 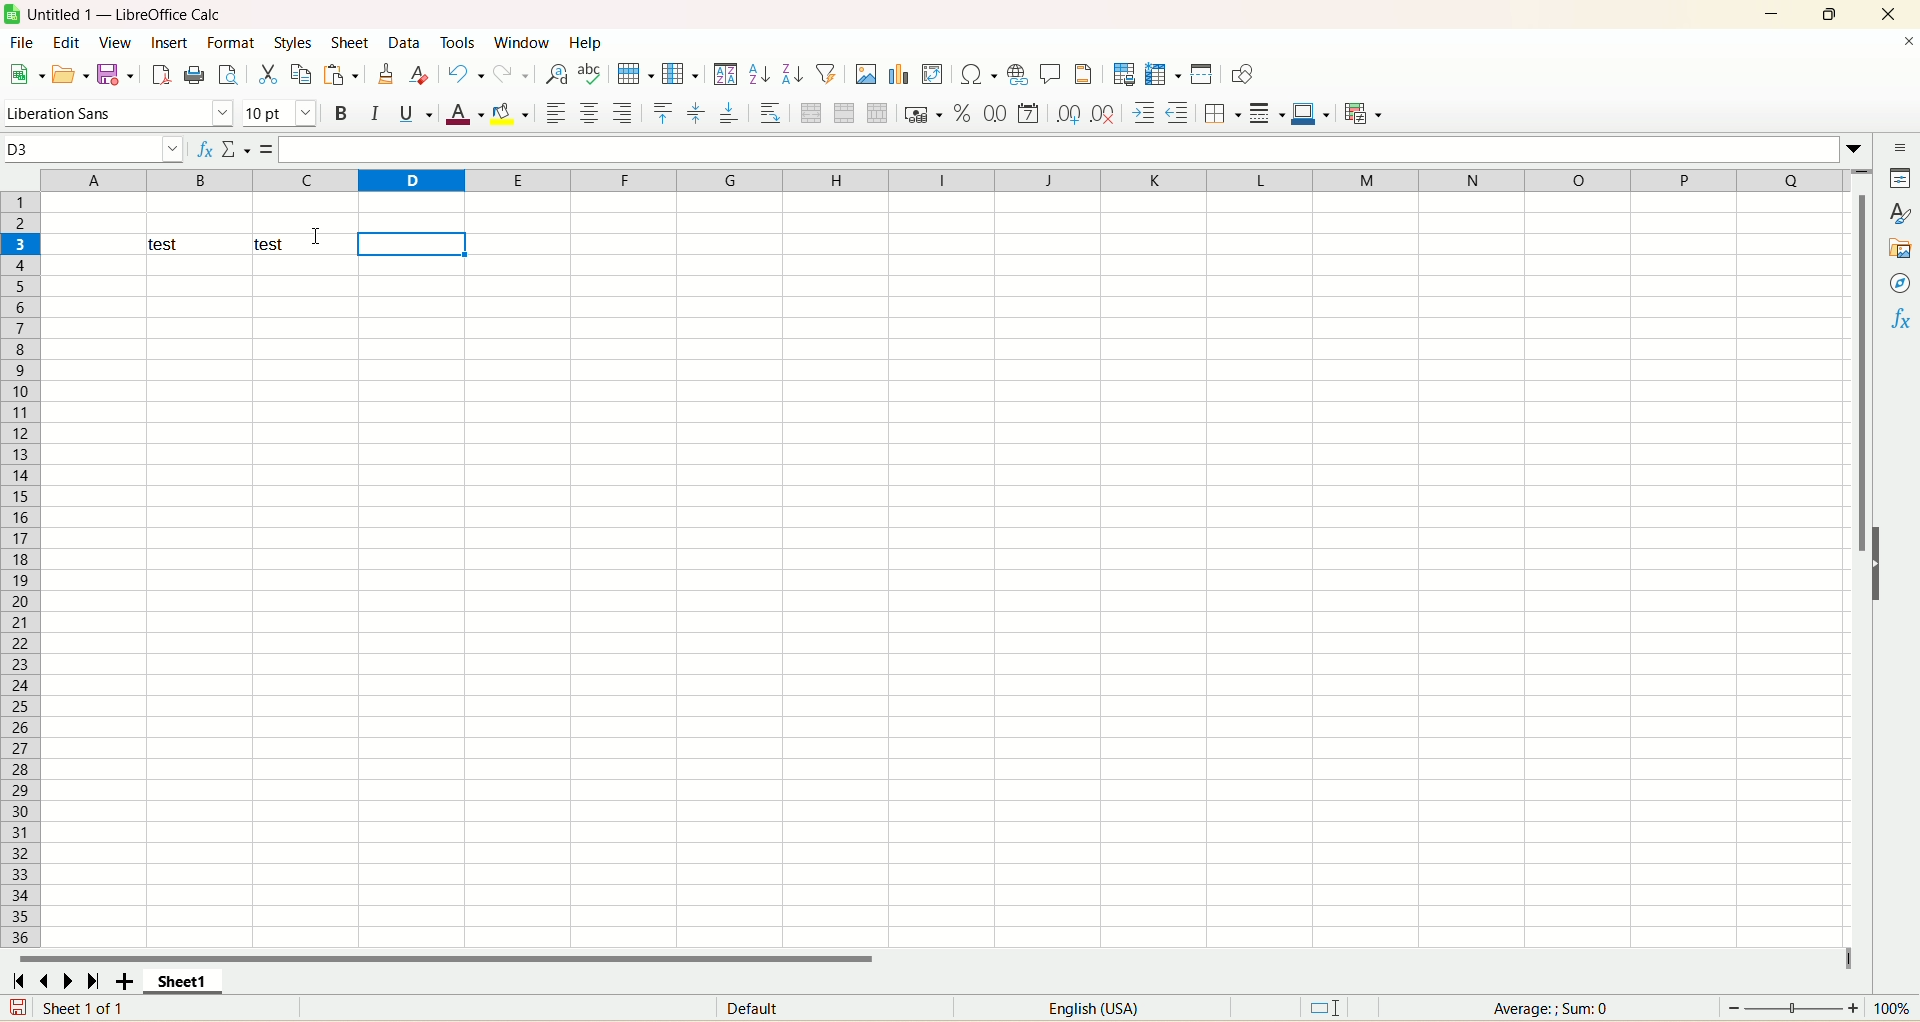 What do you see at coordinates (1898, 248) in the screenshot?
I see `gallery` at bounding box center [1898, 248].